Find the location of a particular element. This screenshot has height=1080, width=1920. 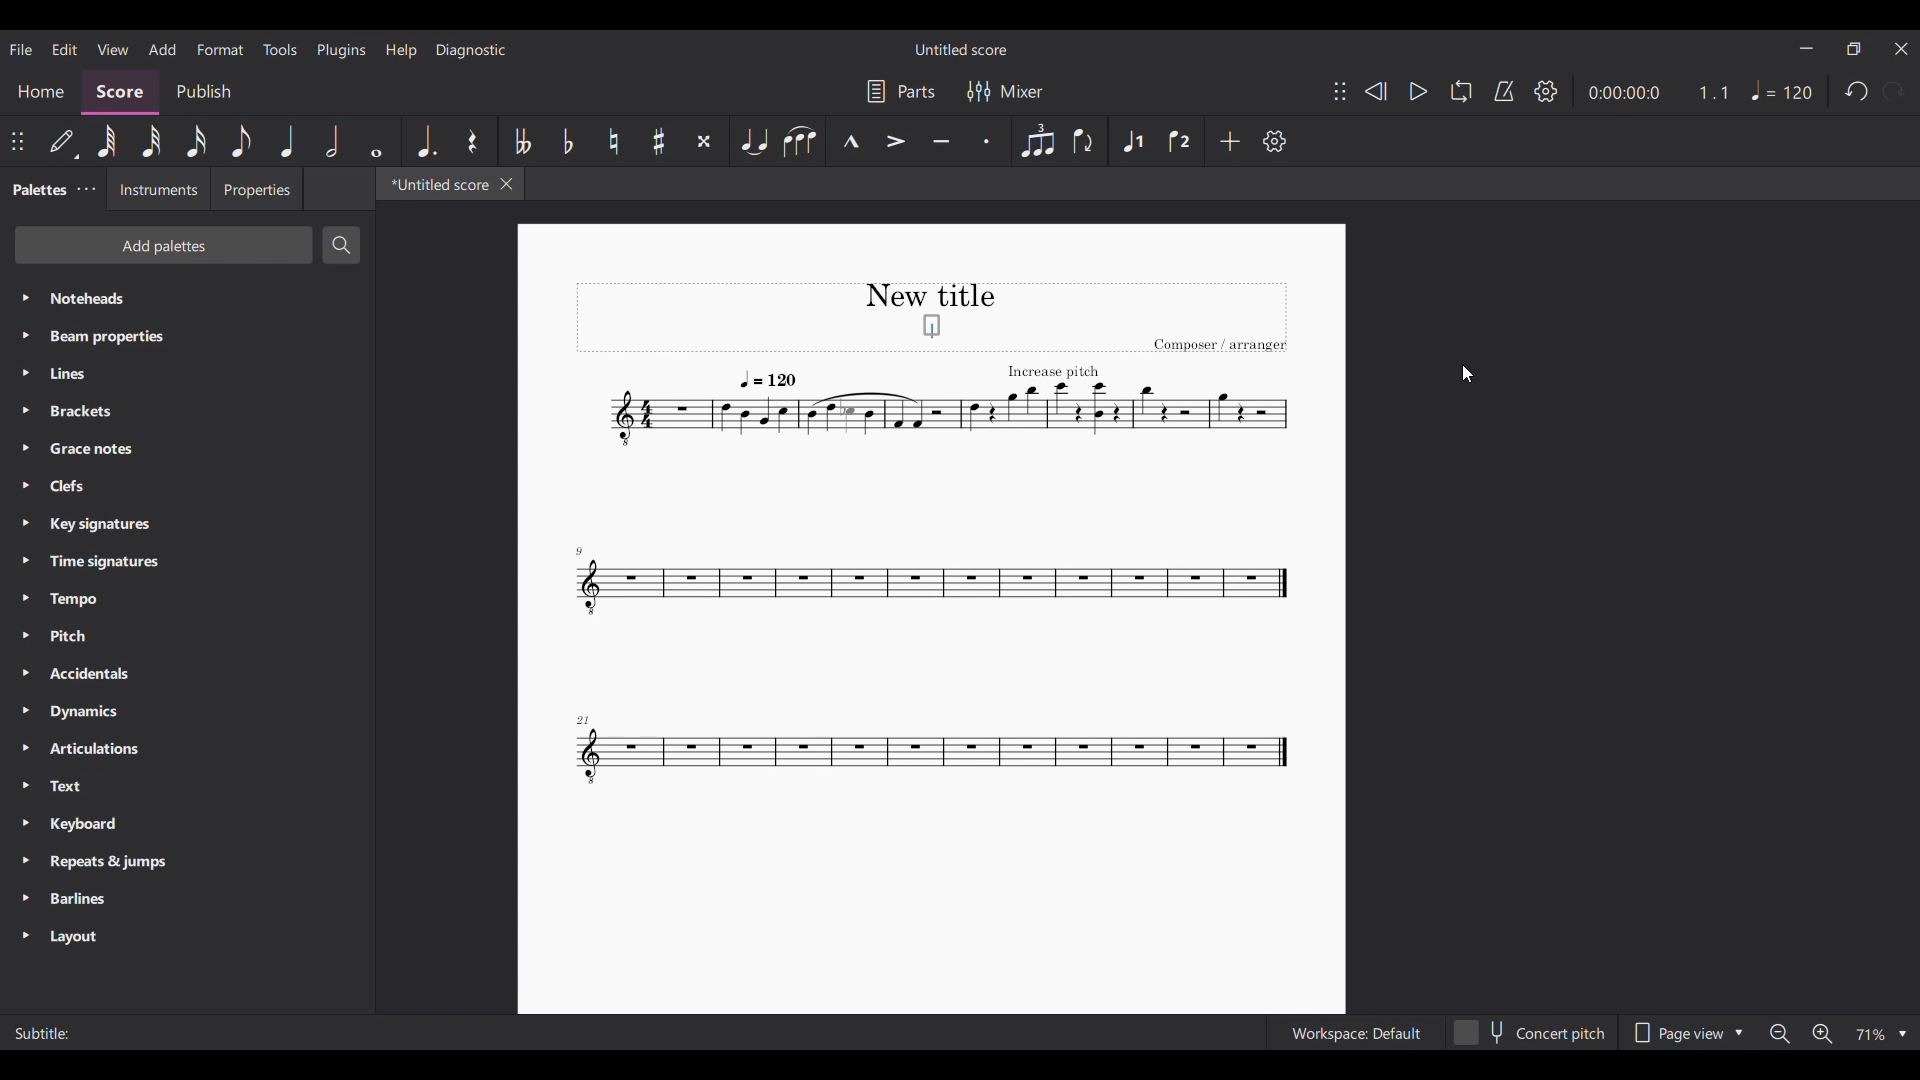

Lines is located at coordinates (187, 373).